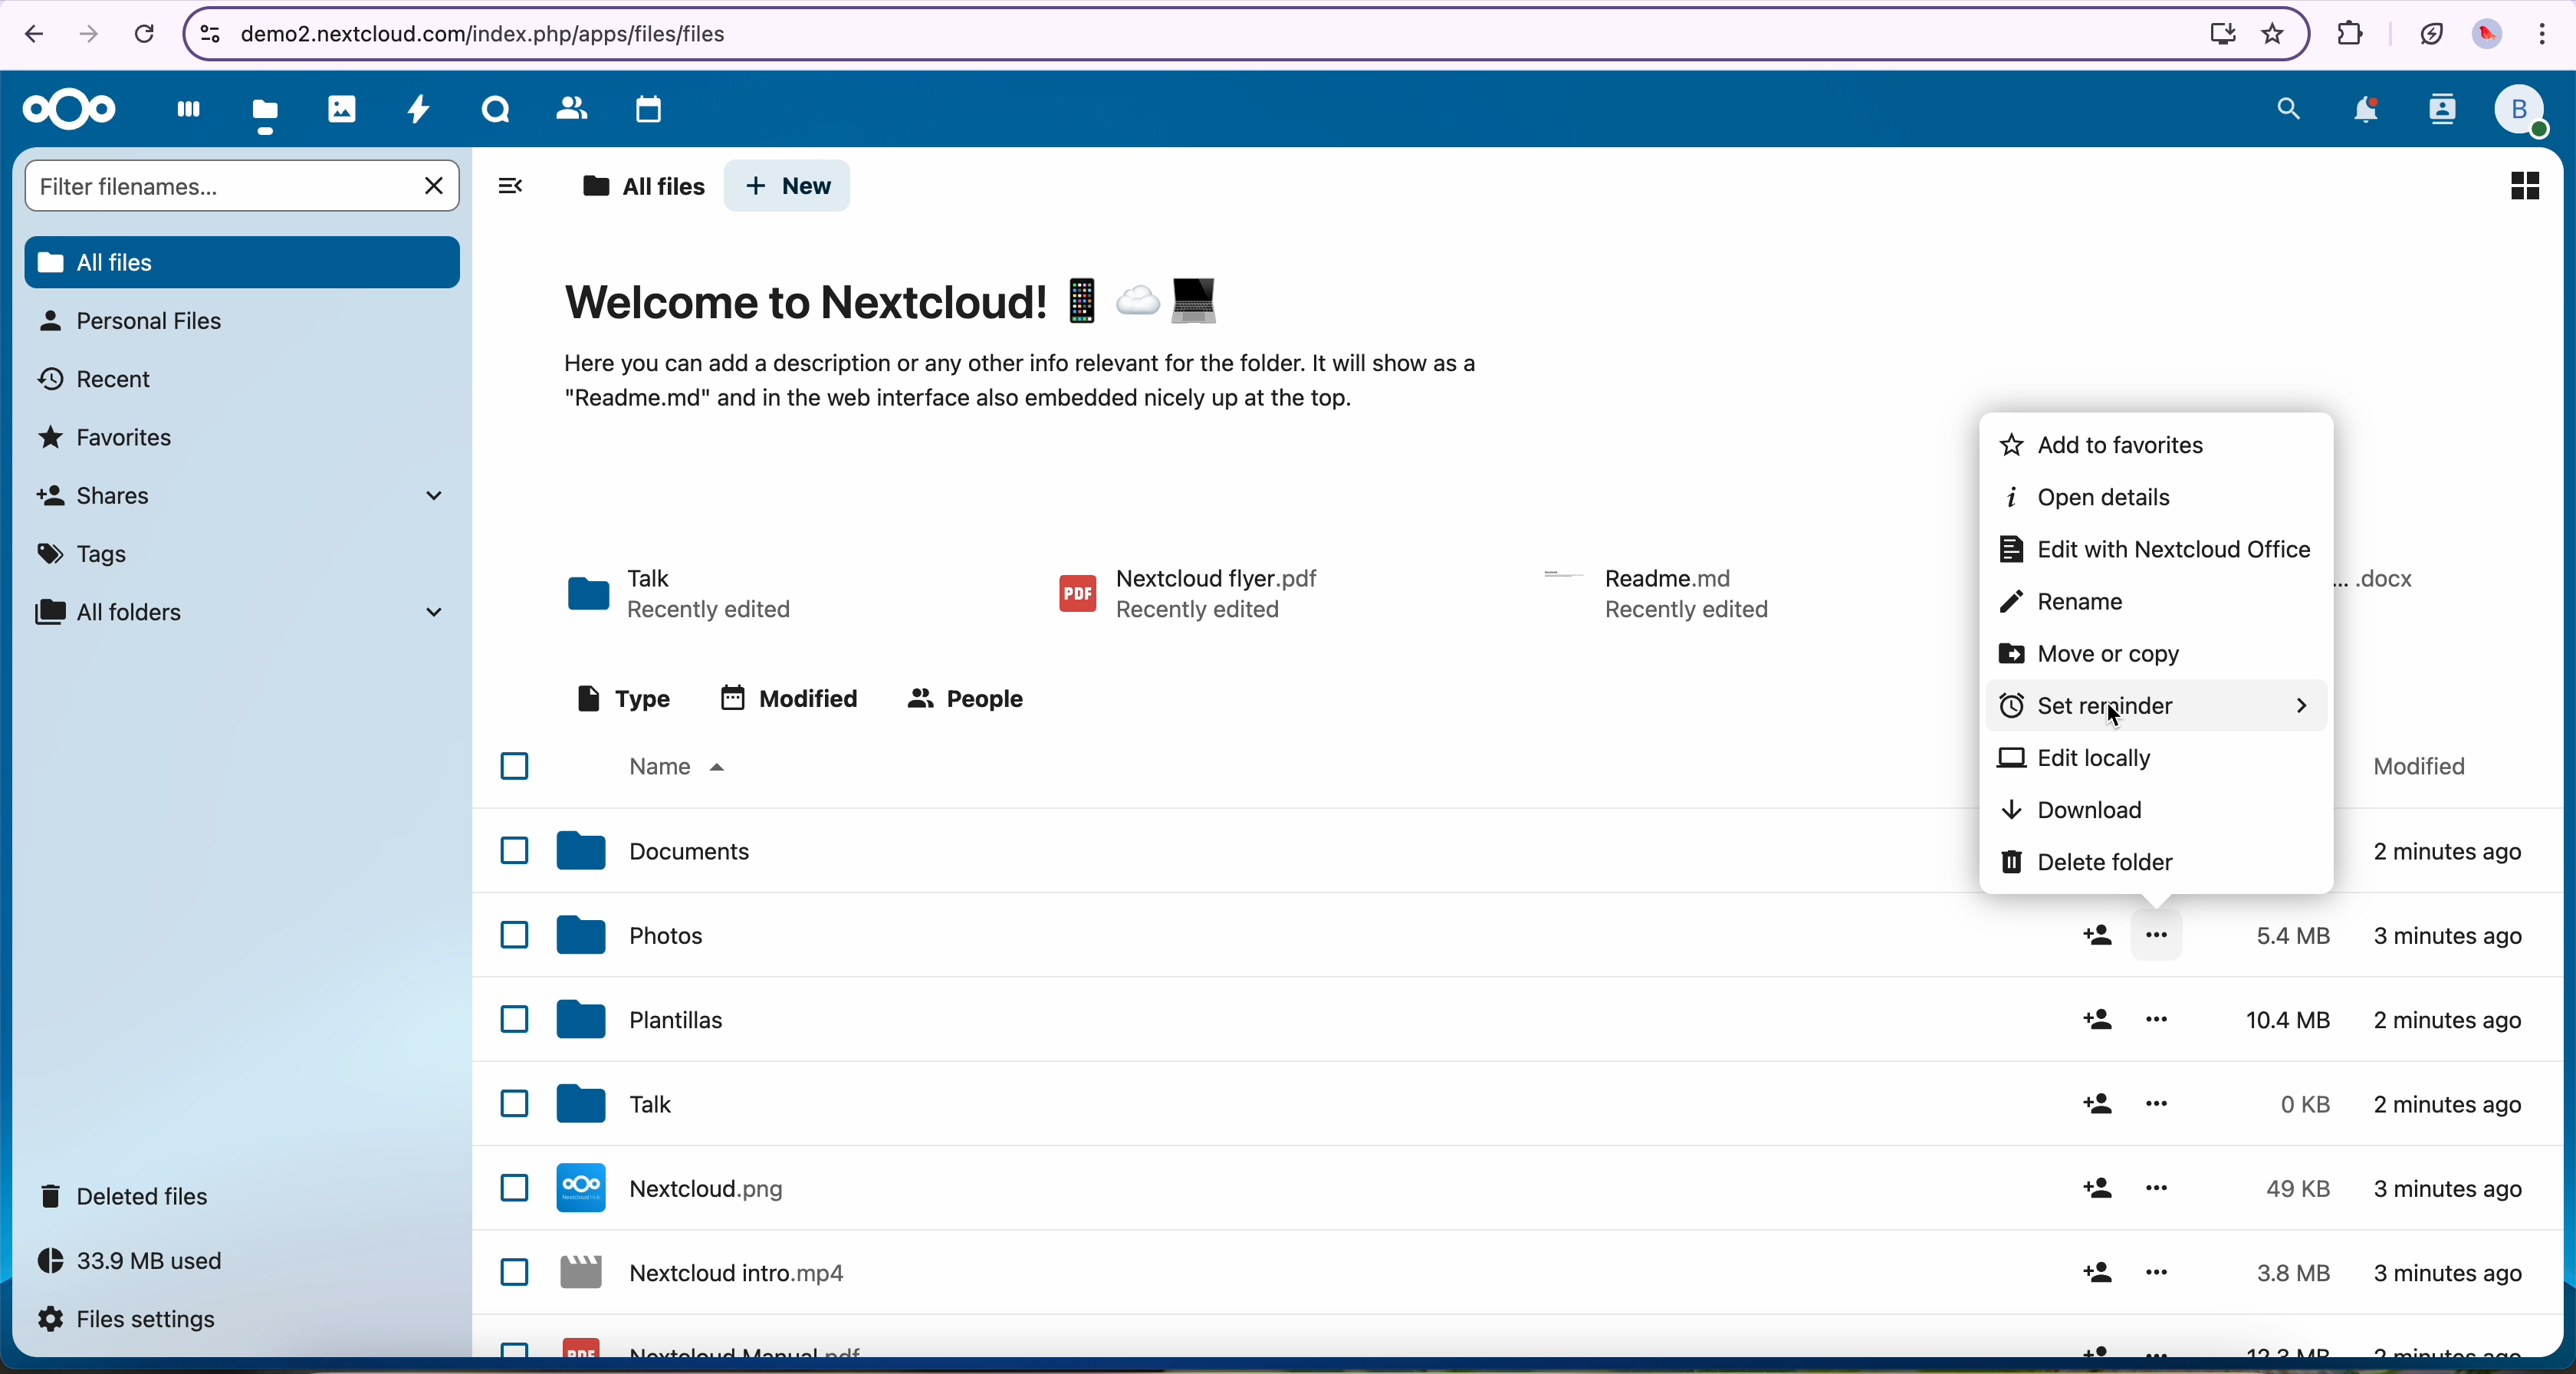 The height and width of the screenshot is (1374, 2576). What do you see at coordinates (1188, 590) in the screenshot?
I see `pdf file` at bounding box center [1188, 590].